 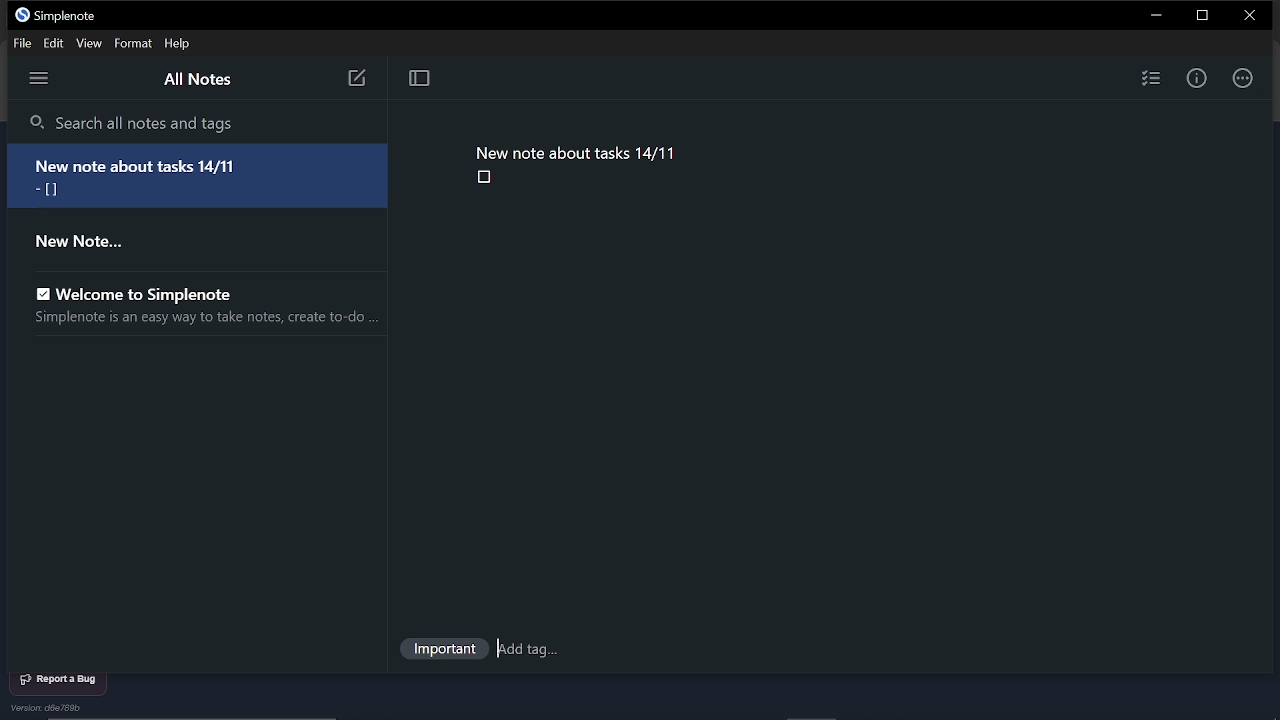 What do you see at coordinates (1200, 16) in the screenshot?
I see `Restoe down` at bounding box center [1200, 16].